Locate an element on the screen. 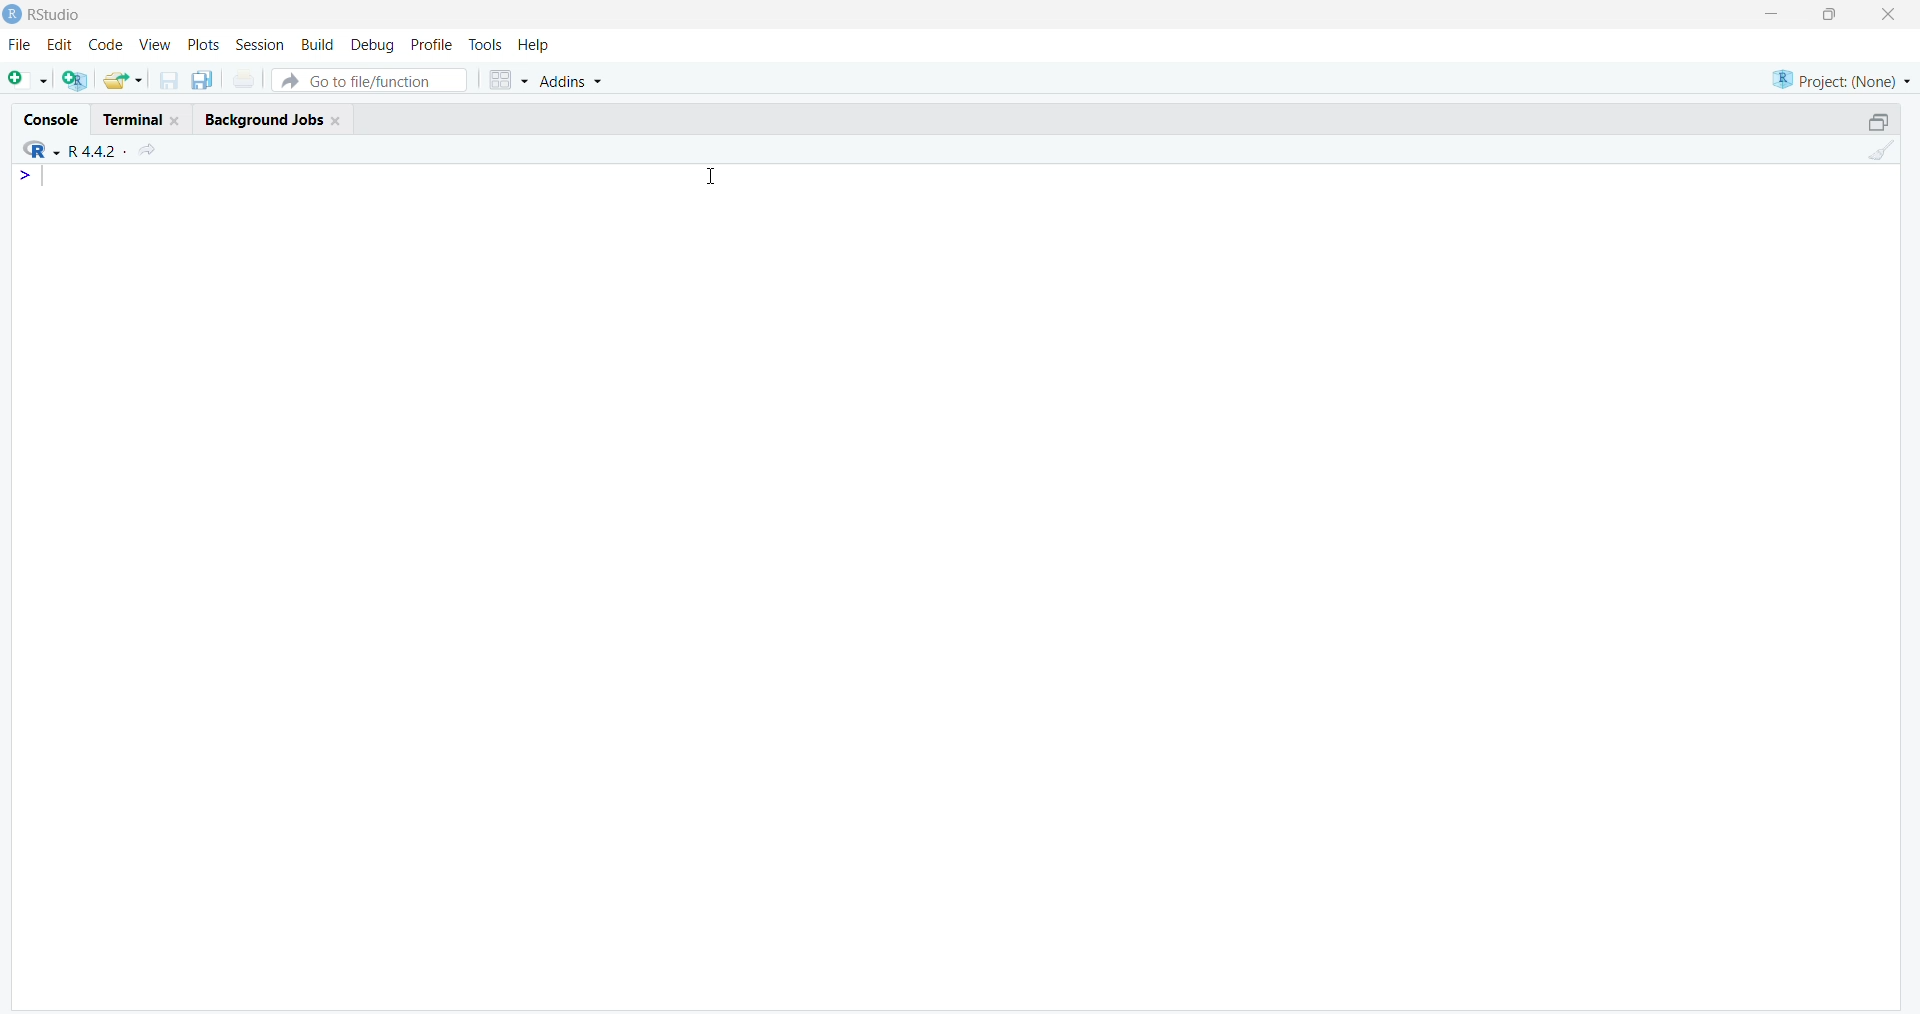  Workspace panes is located at coordinates (508, 77).